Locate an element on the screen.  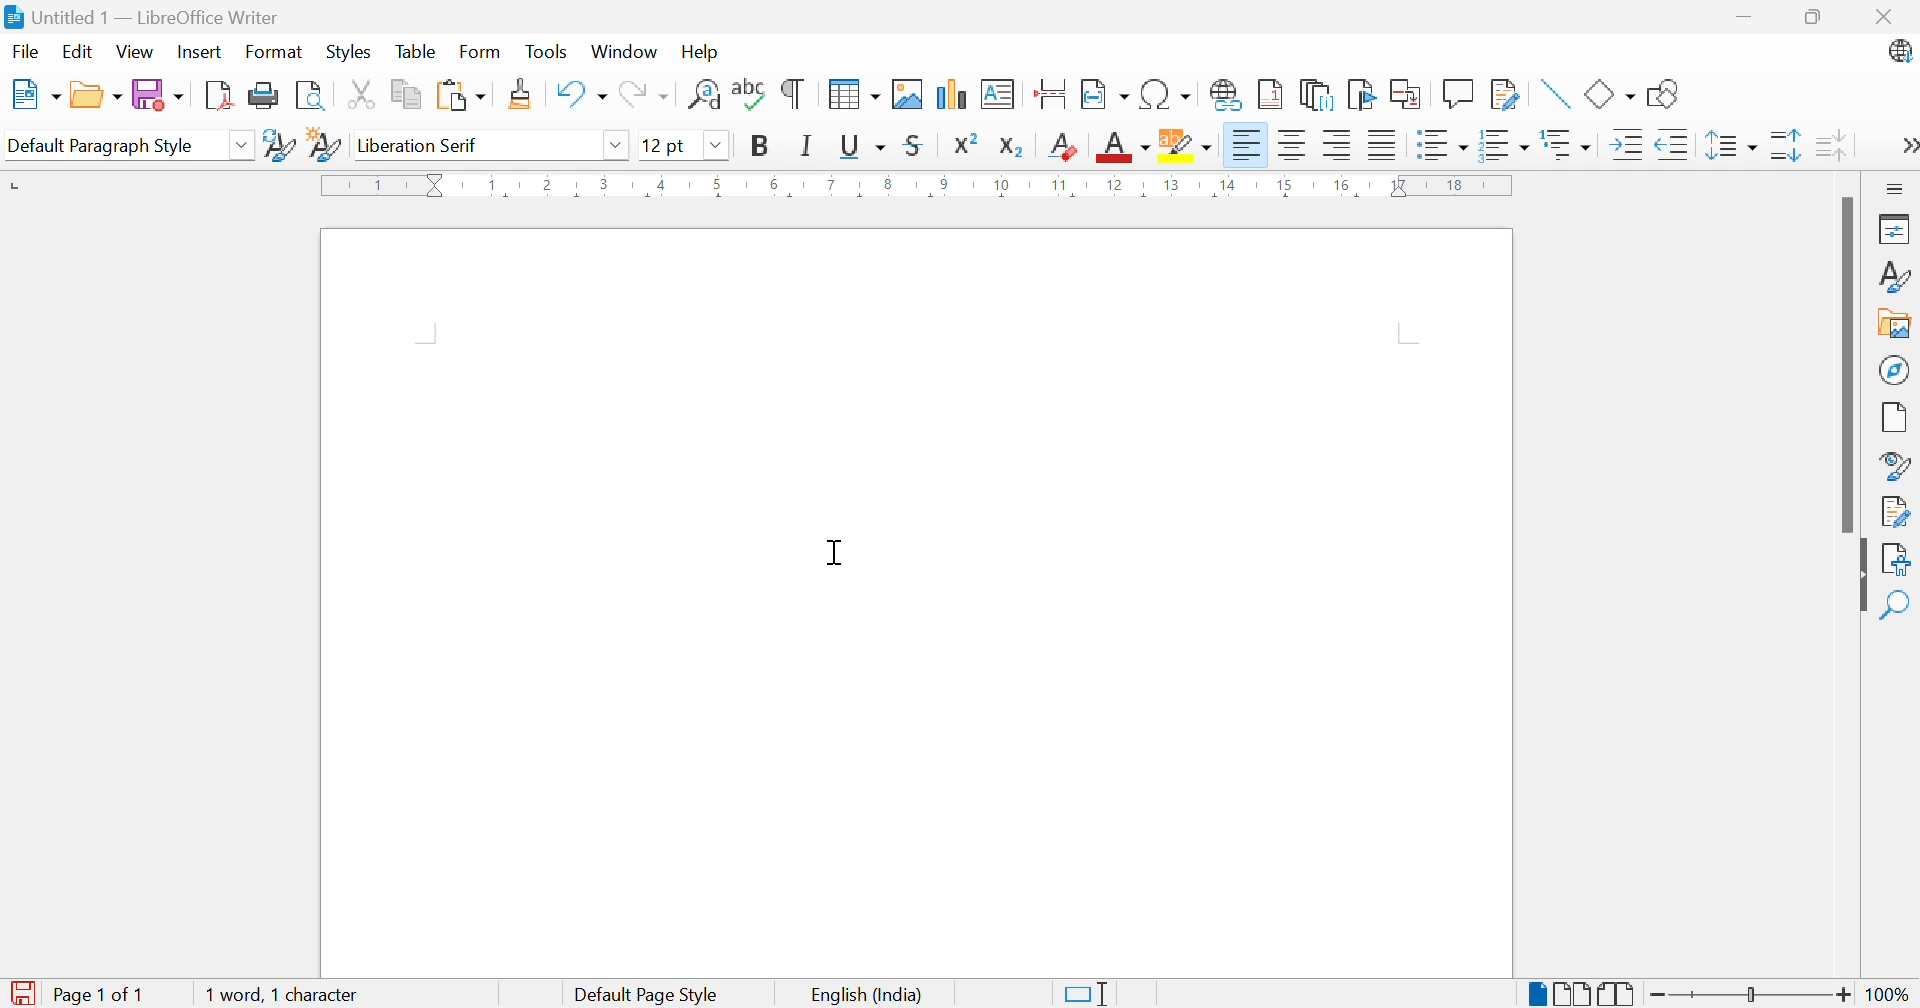
Set line spacing is located at coordinates (1729, 145).